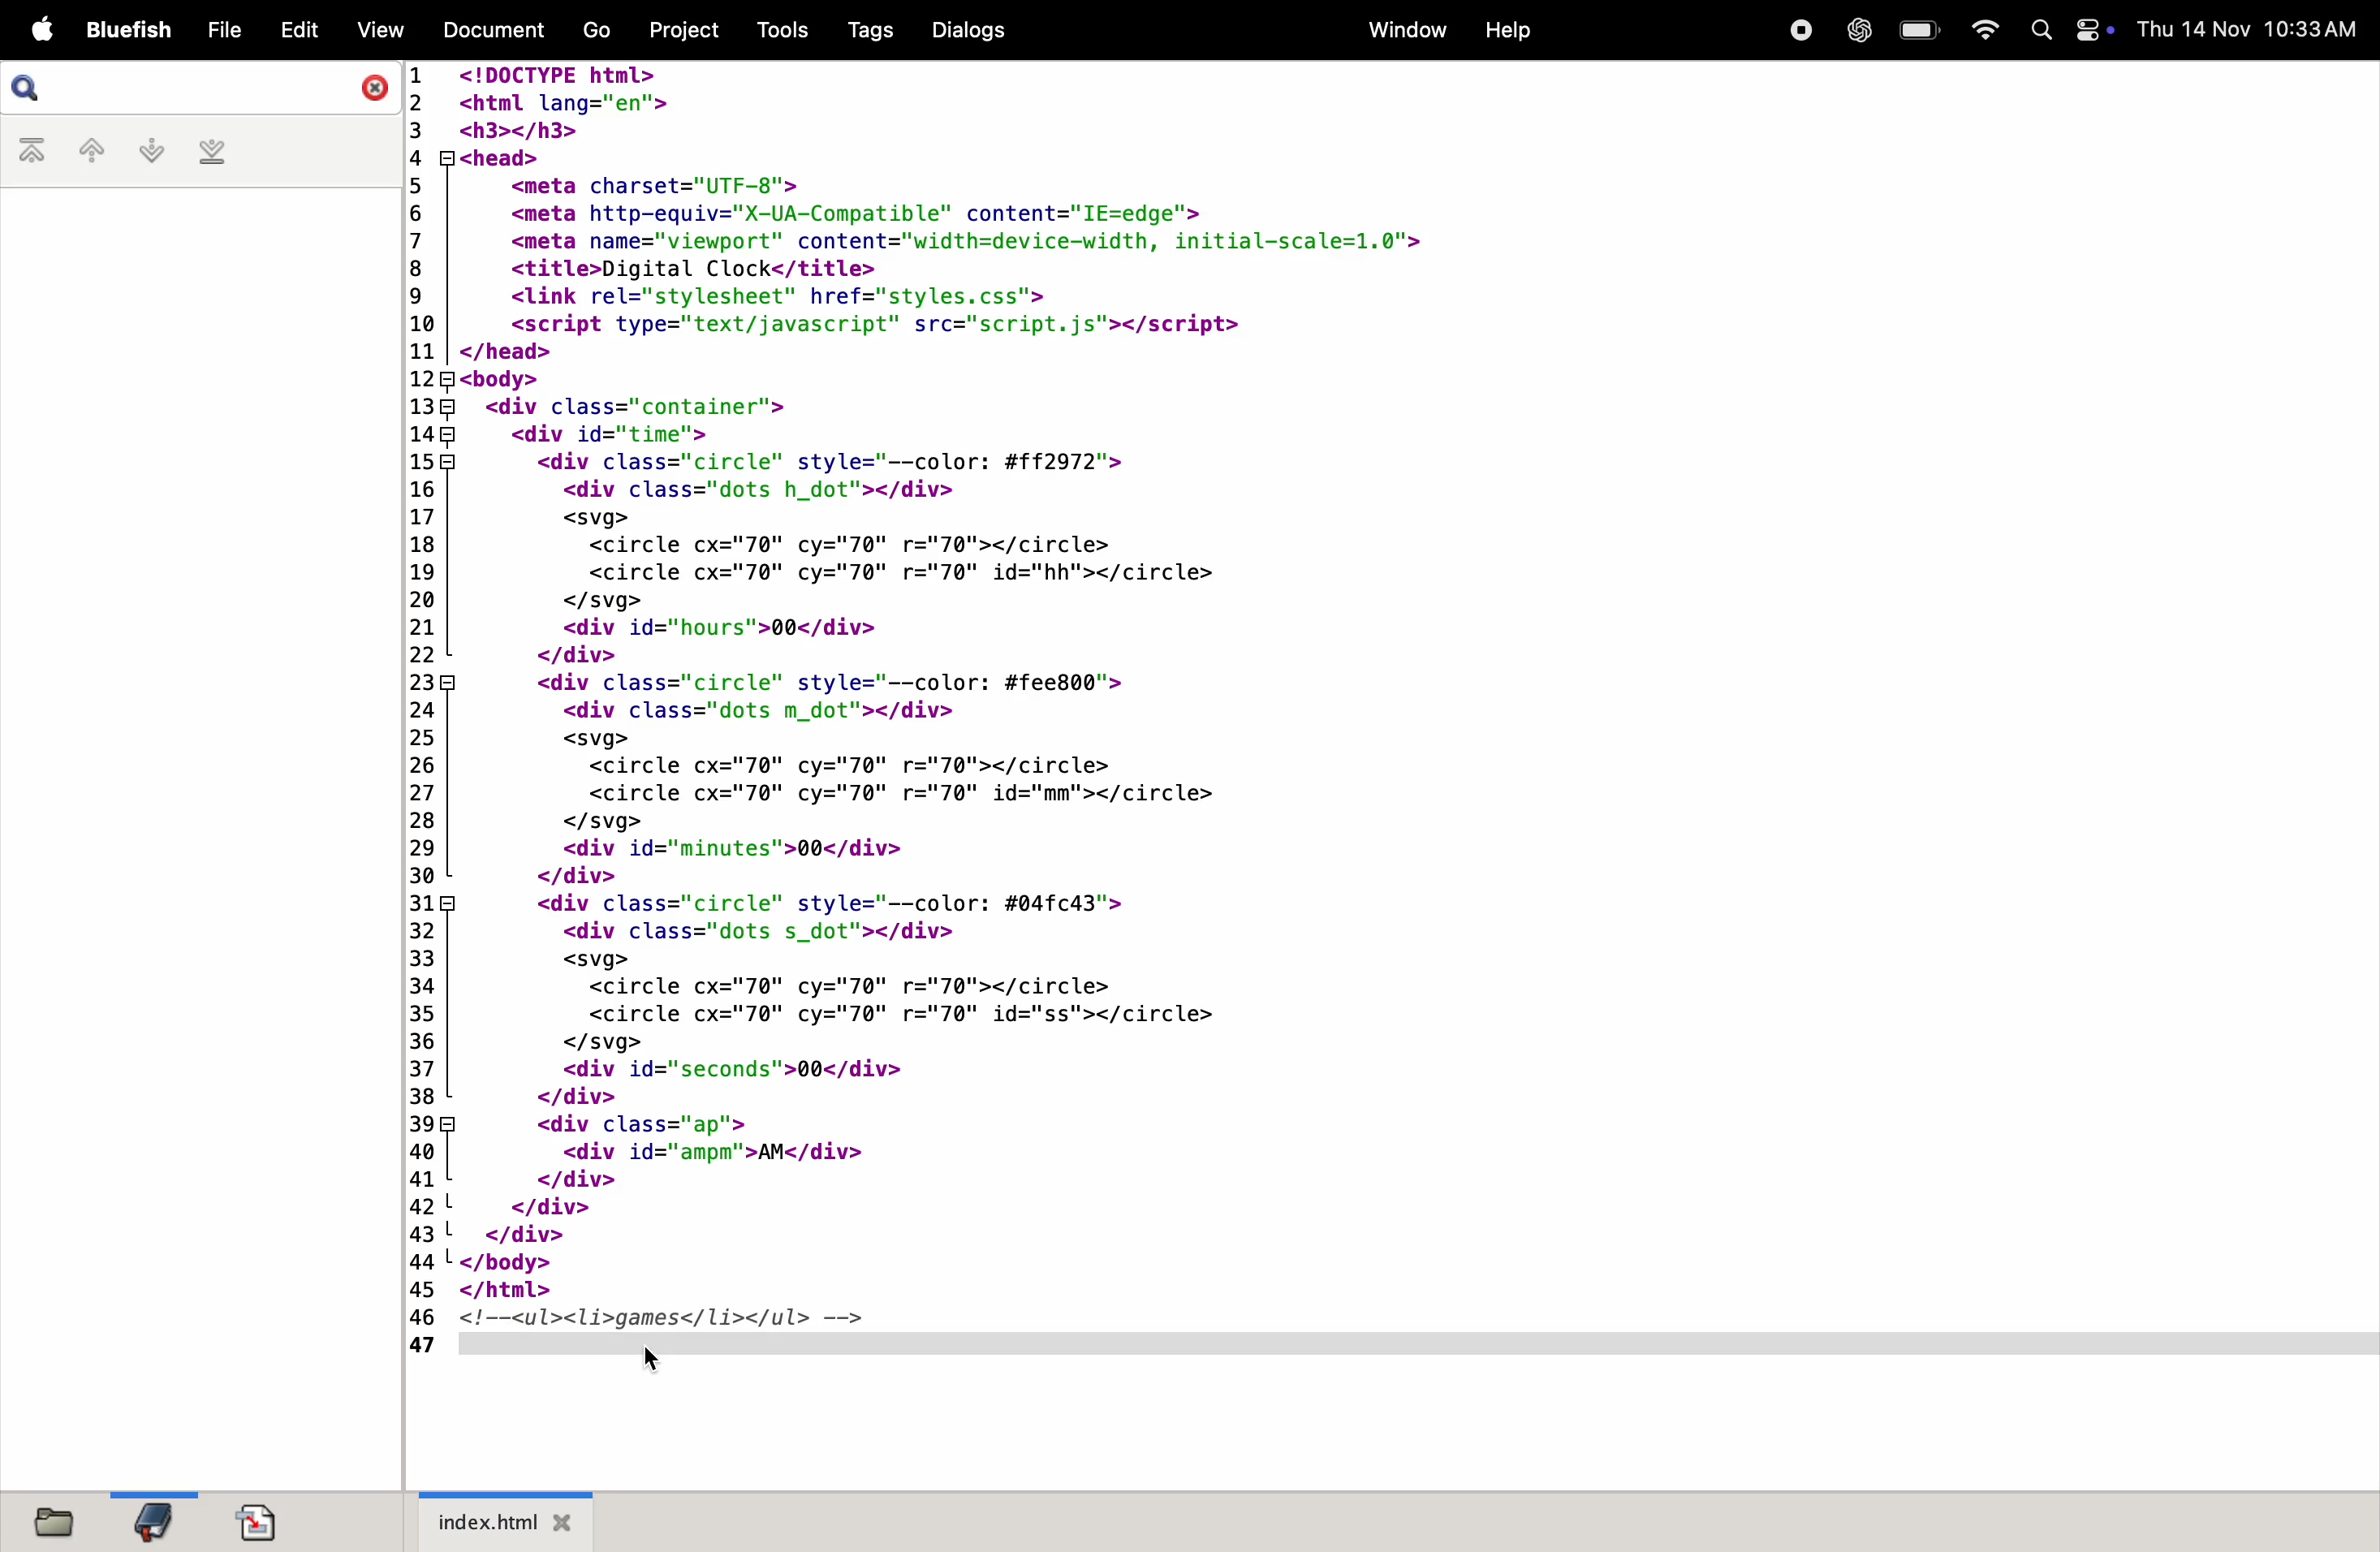 The width and height of the screenshot is (2380, 1552). What do you see at coordinates (213, 154) in the screenshot?
I see `last bookmark` at bounding box center [213, 154].